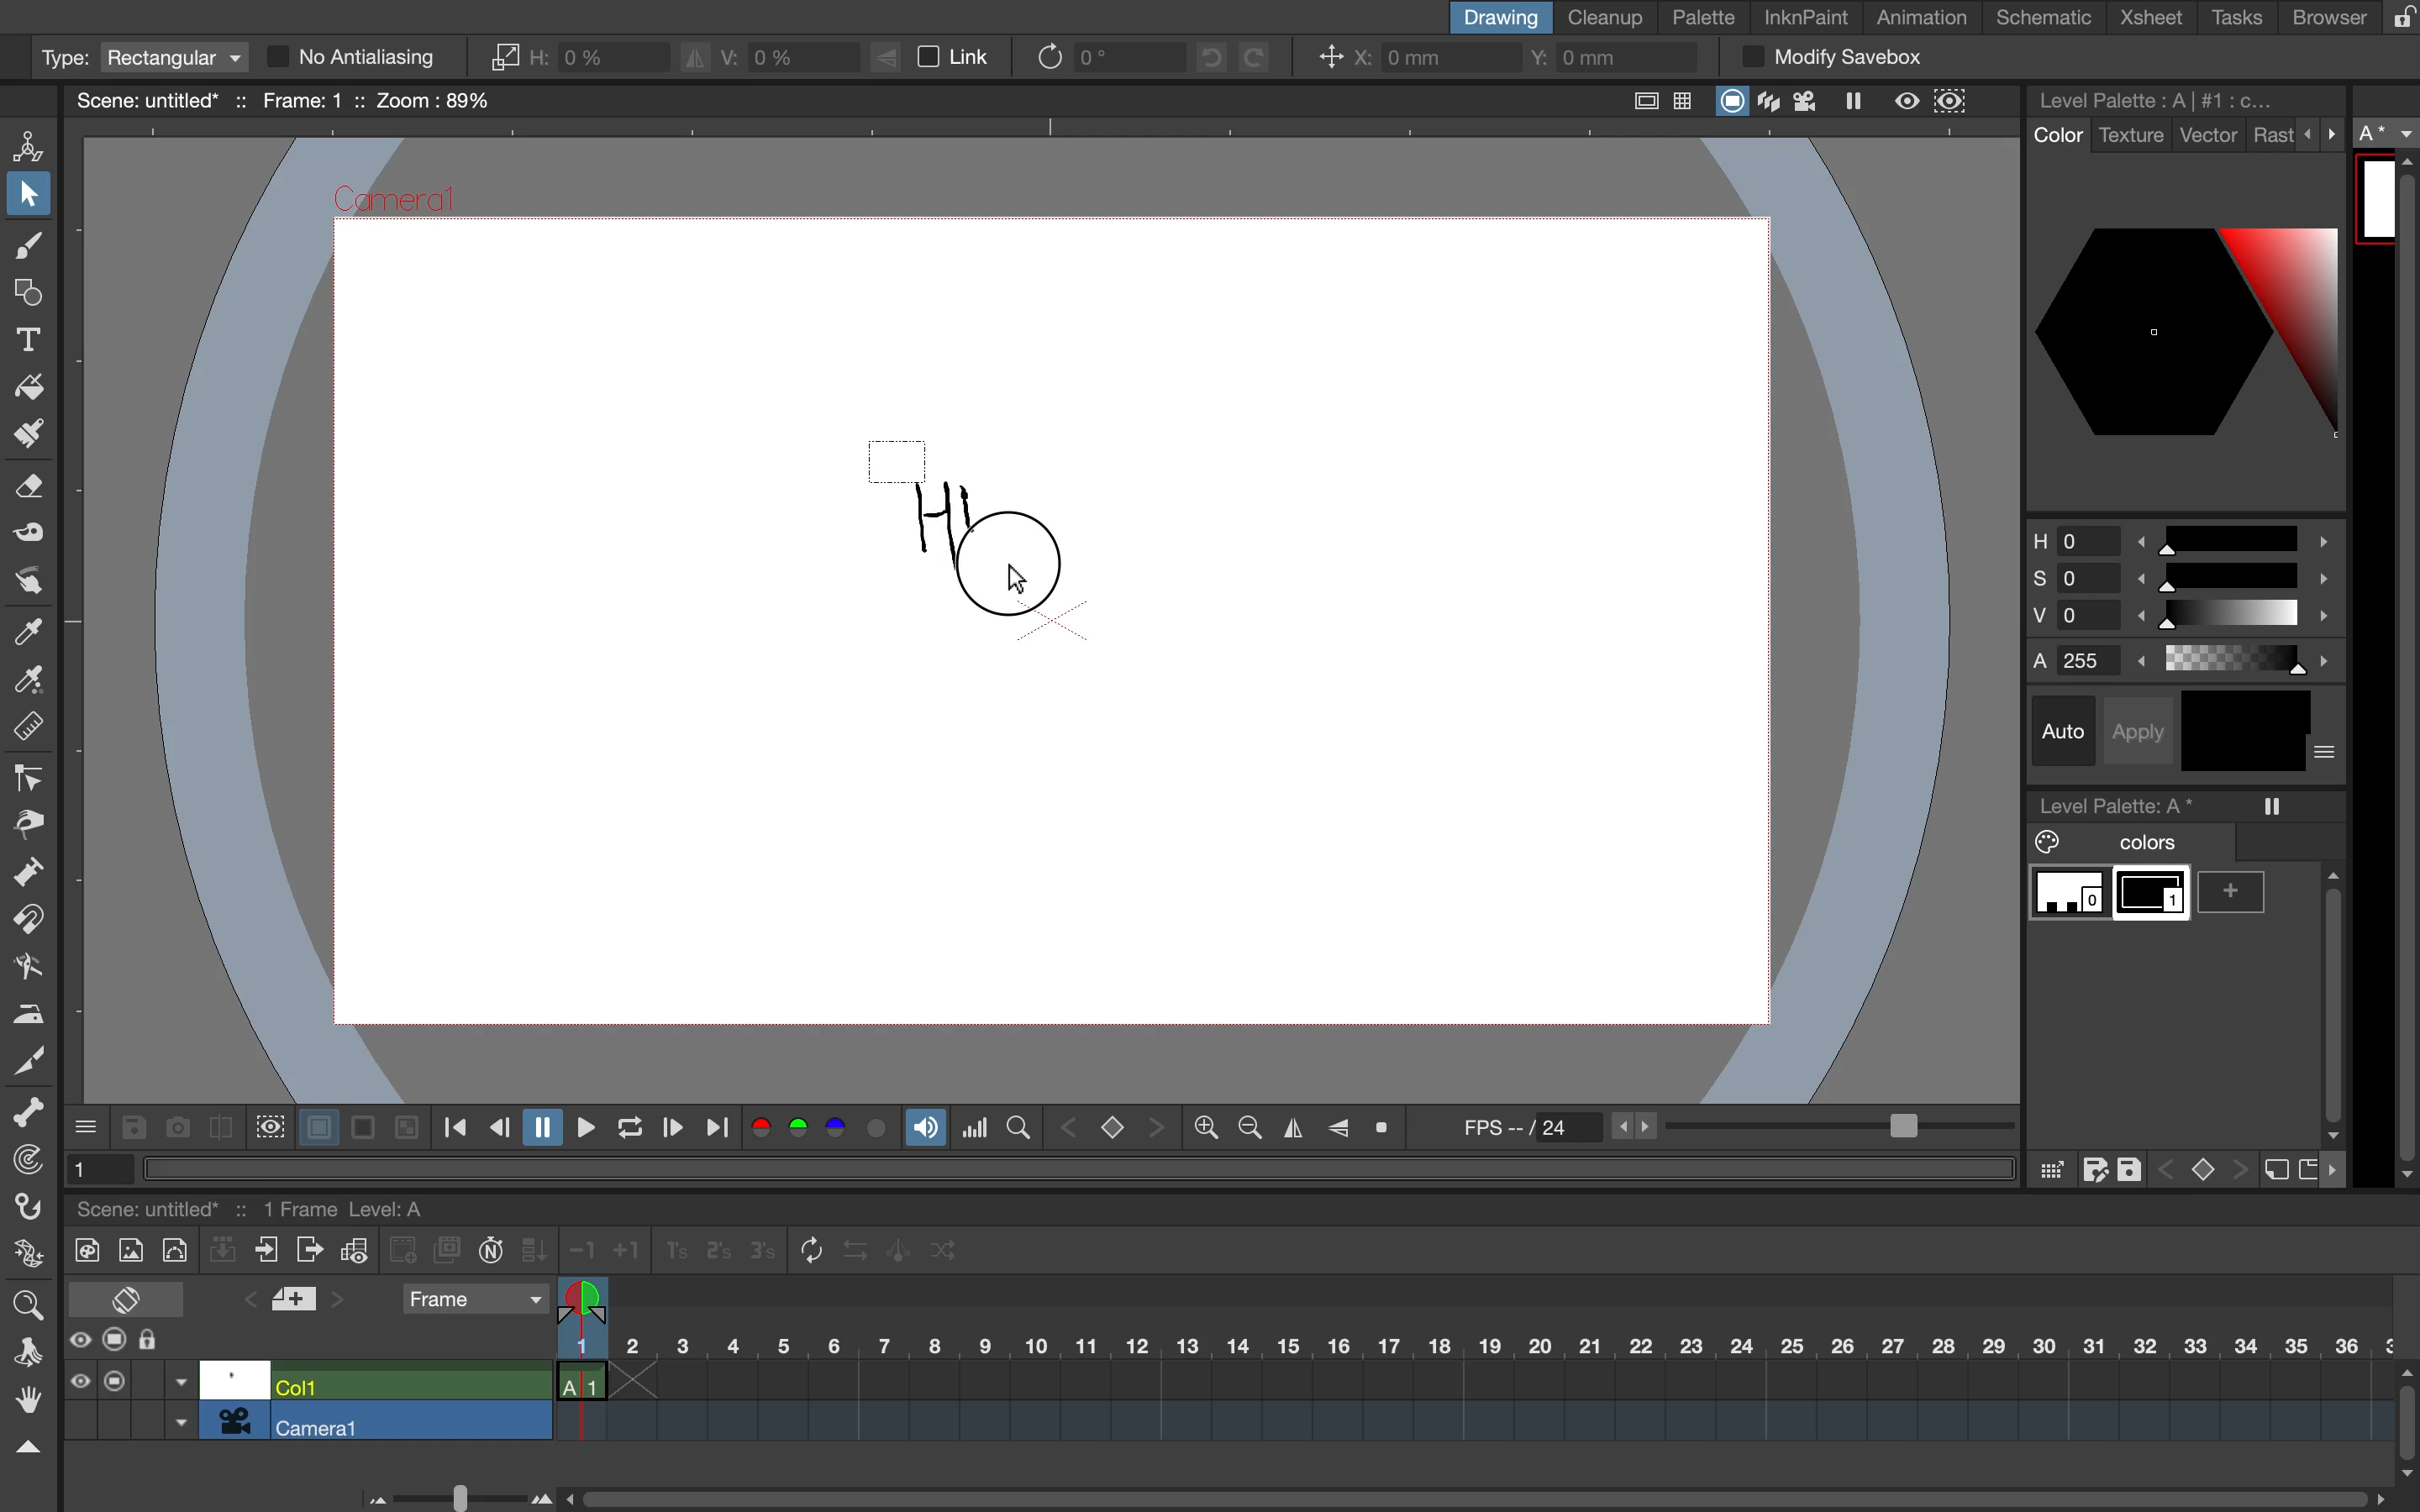 This screenshot has height=1512, width=2420. What do you see at coordinates (1604, 60) in the screenshot?
I see `y coordinate` at bounding box center [1604, 60].